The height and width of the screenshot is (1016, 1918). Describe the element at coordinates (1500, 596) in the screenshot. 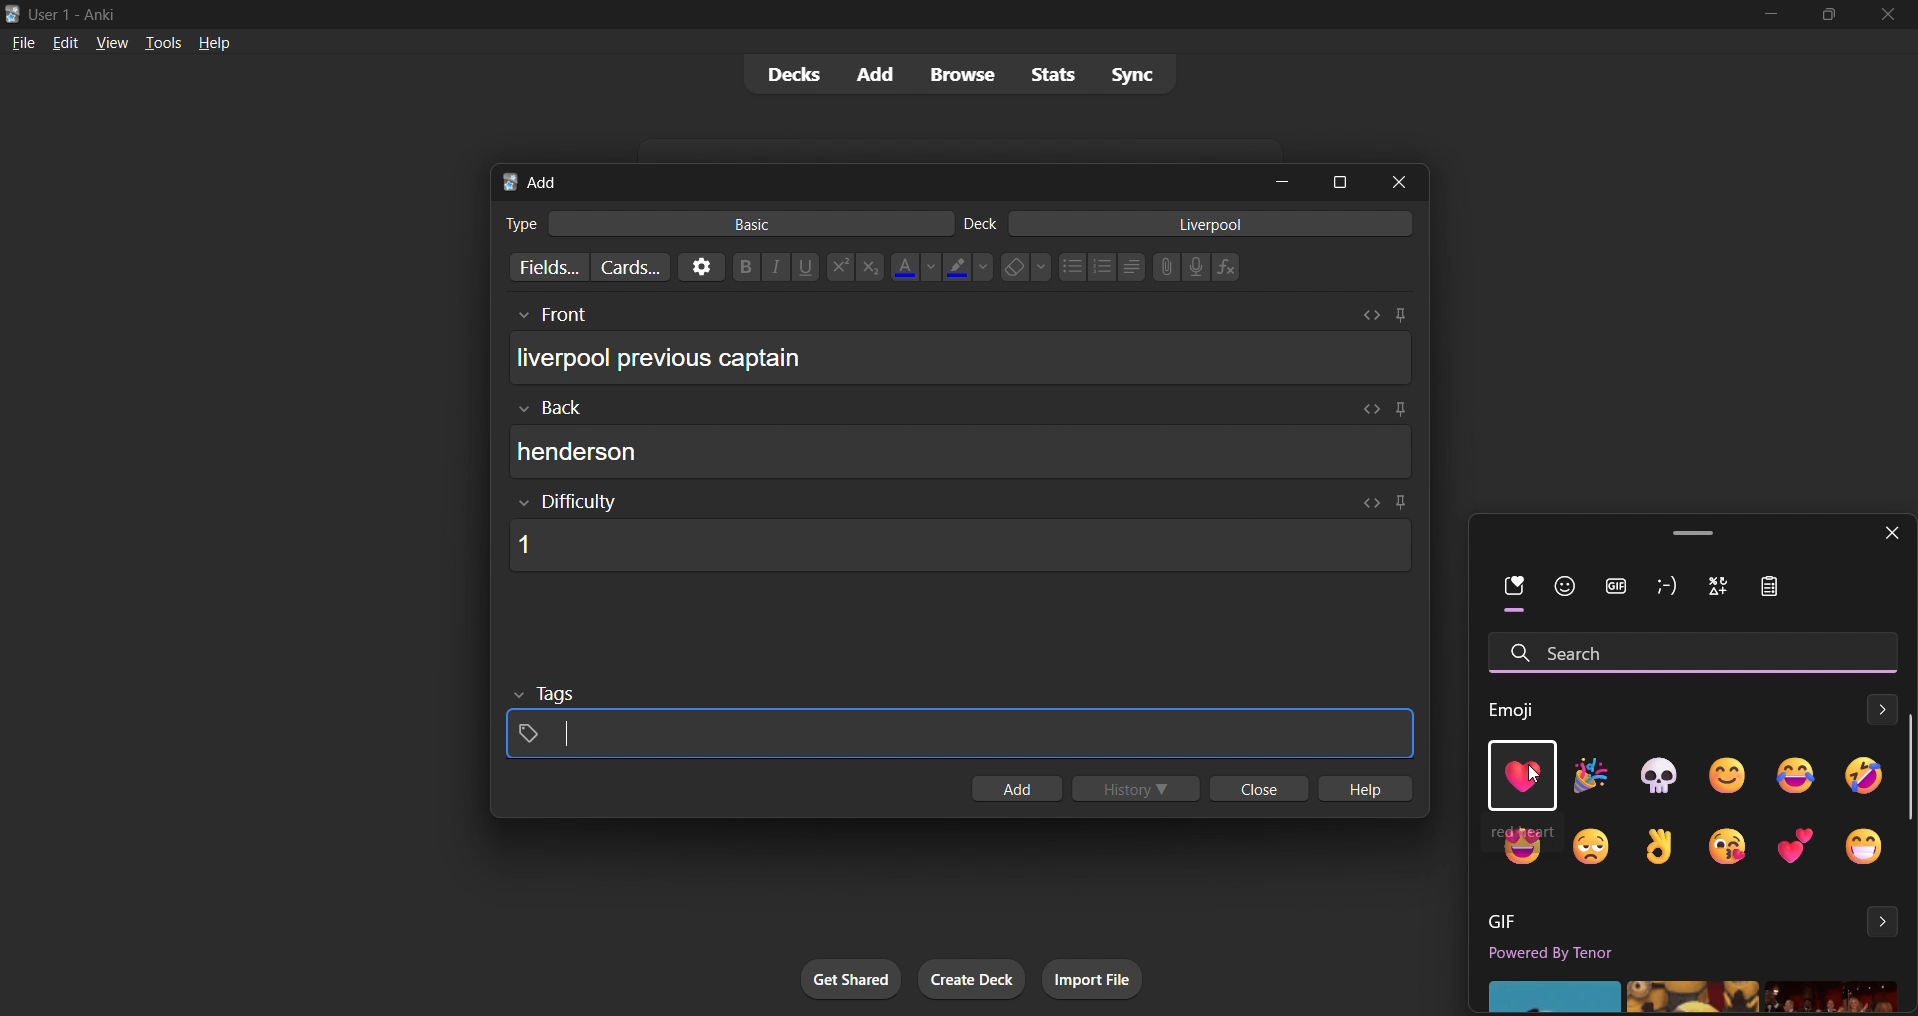

I see `recent emoji filter` at that location.